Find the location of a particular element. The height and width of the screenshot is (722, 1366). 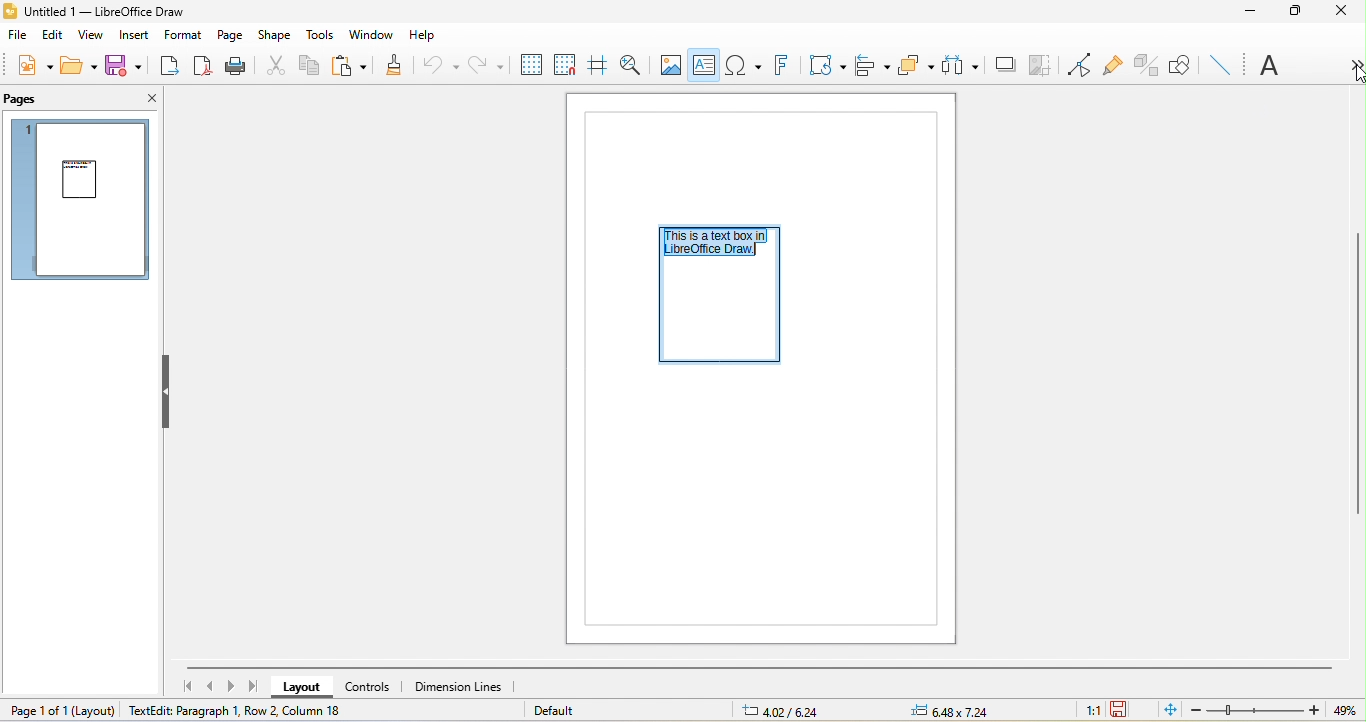

maximize is located at coordinates (1298, 12).